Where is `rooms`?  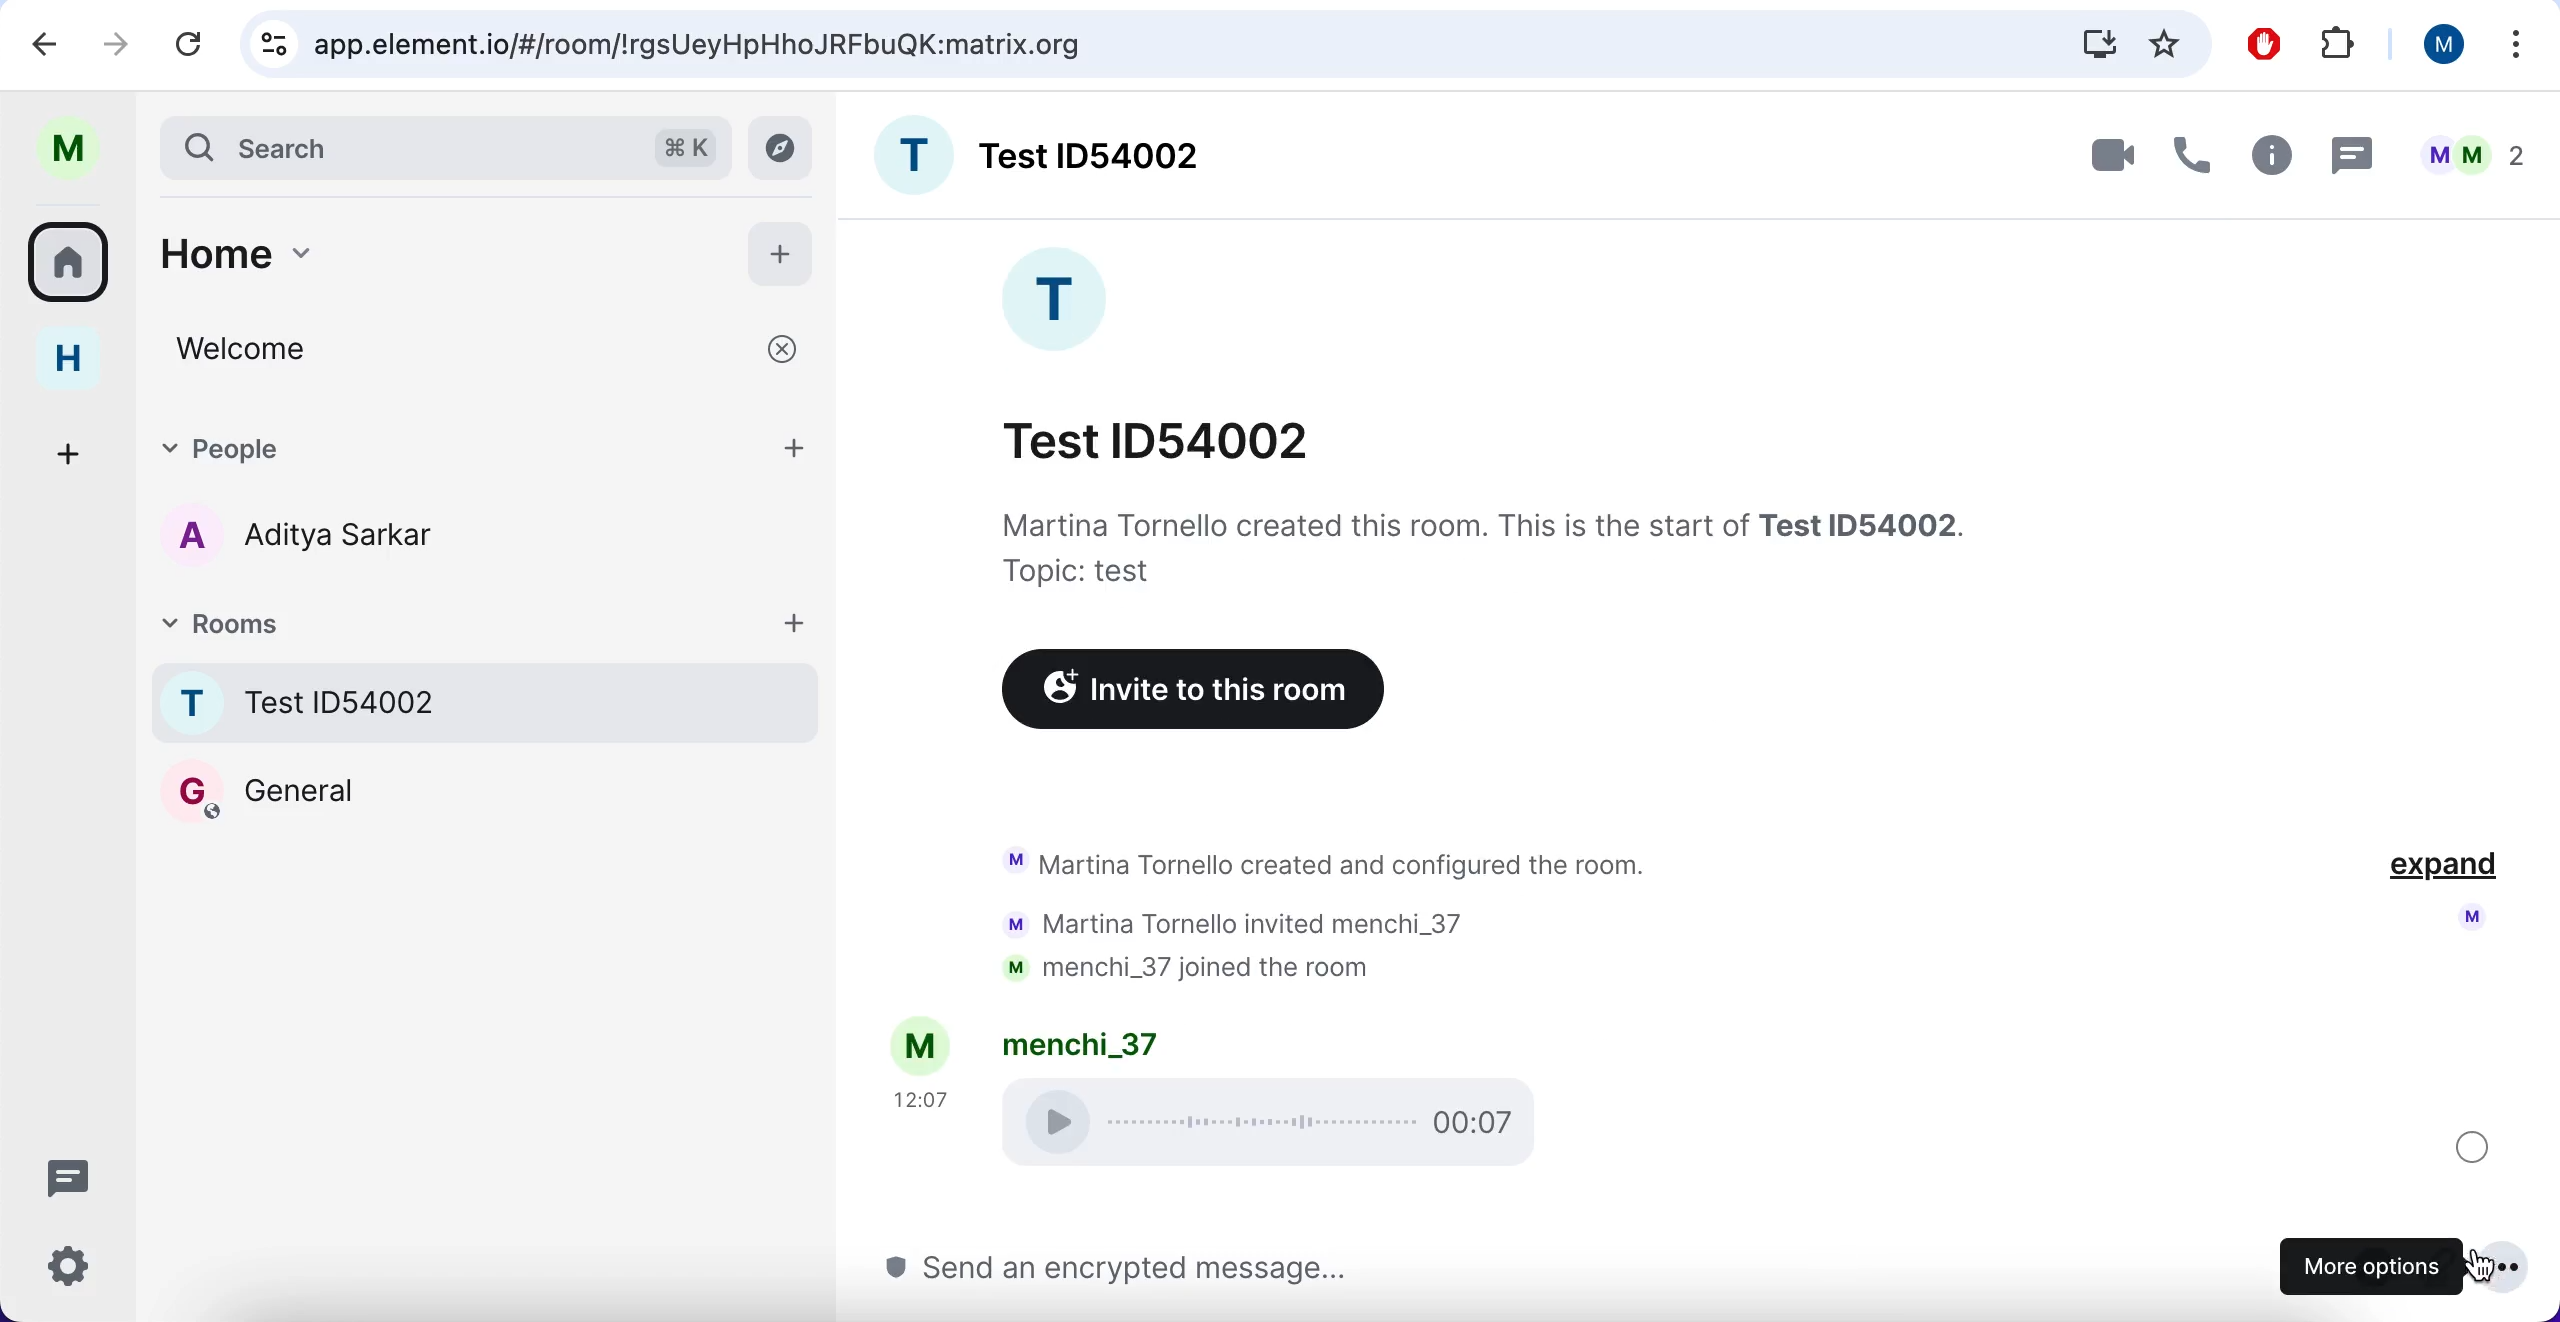
rooms is located at coordinates (490, 621).